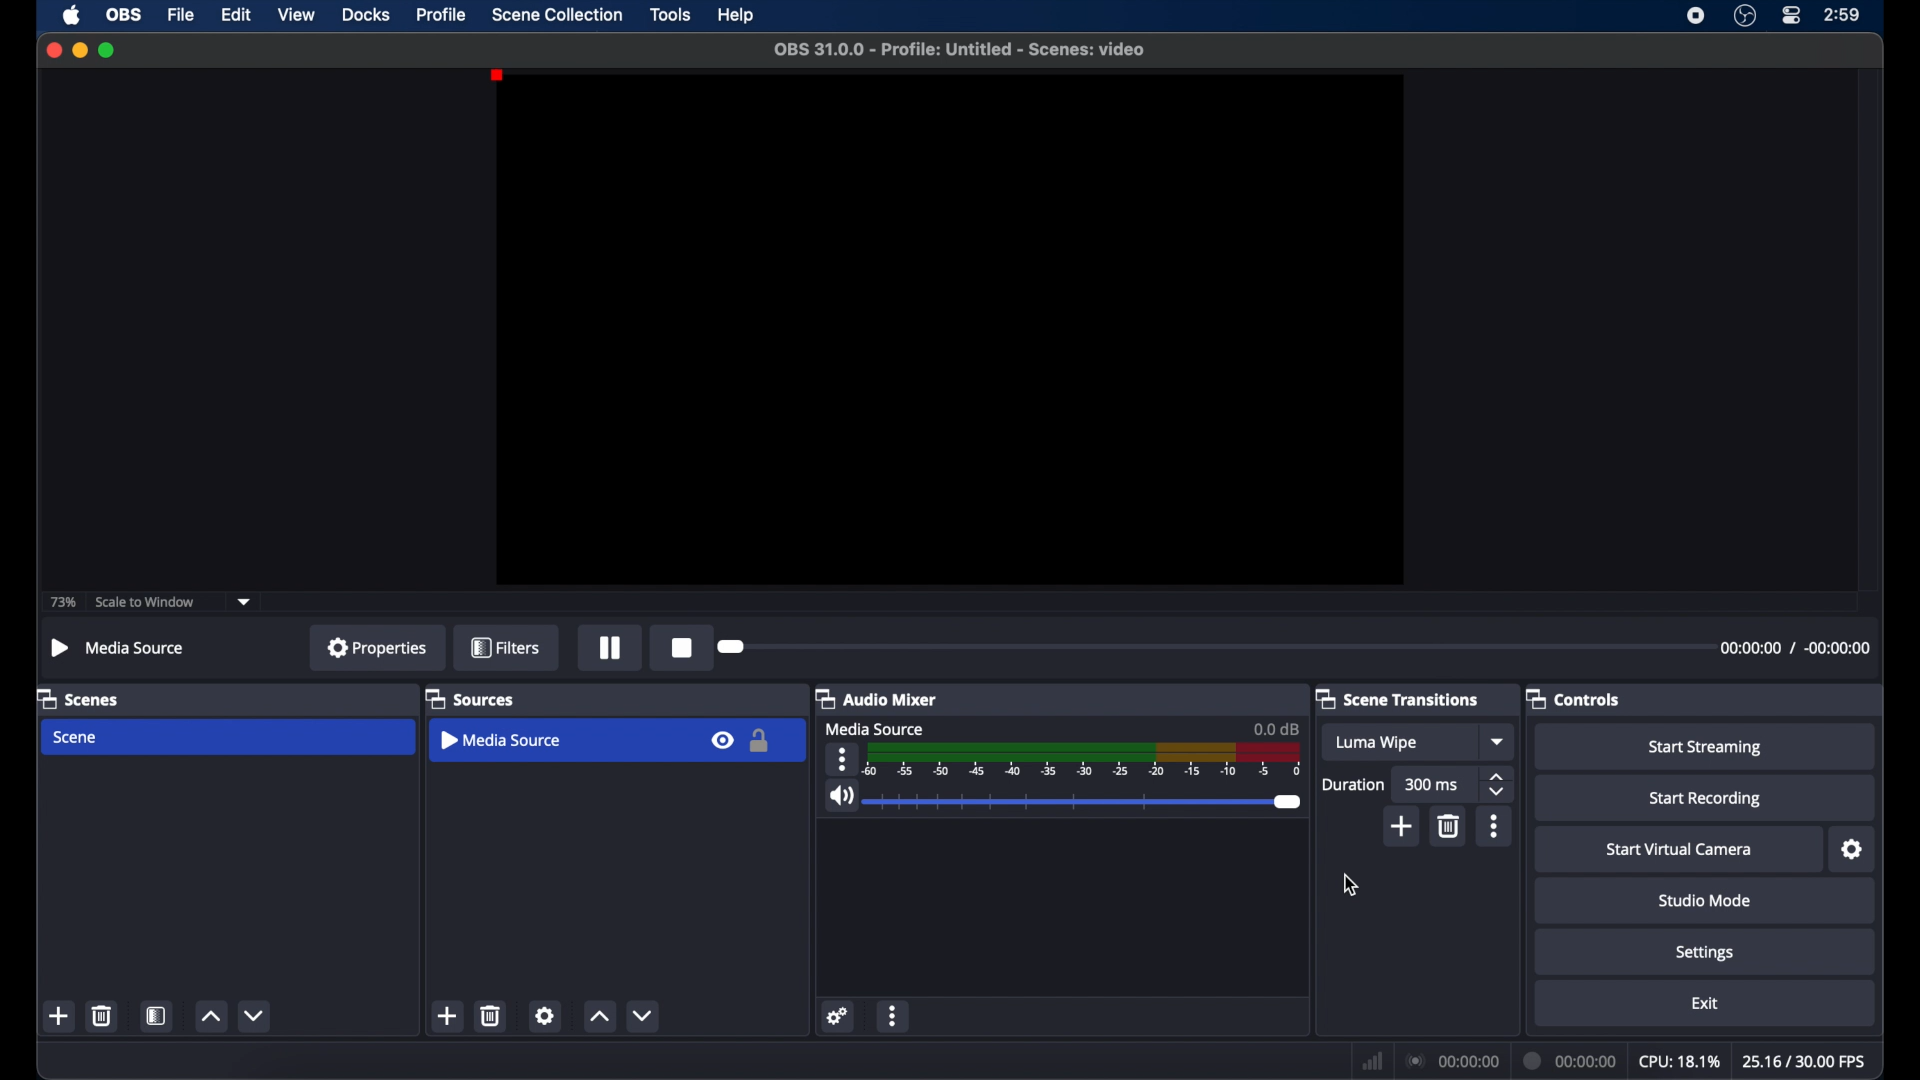 The width and height of the screenshot is (1920, 1080). I want to click on start virtual camera, so click(1680, 850).